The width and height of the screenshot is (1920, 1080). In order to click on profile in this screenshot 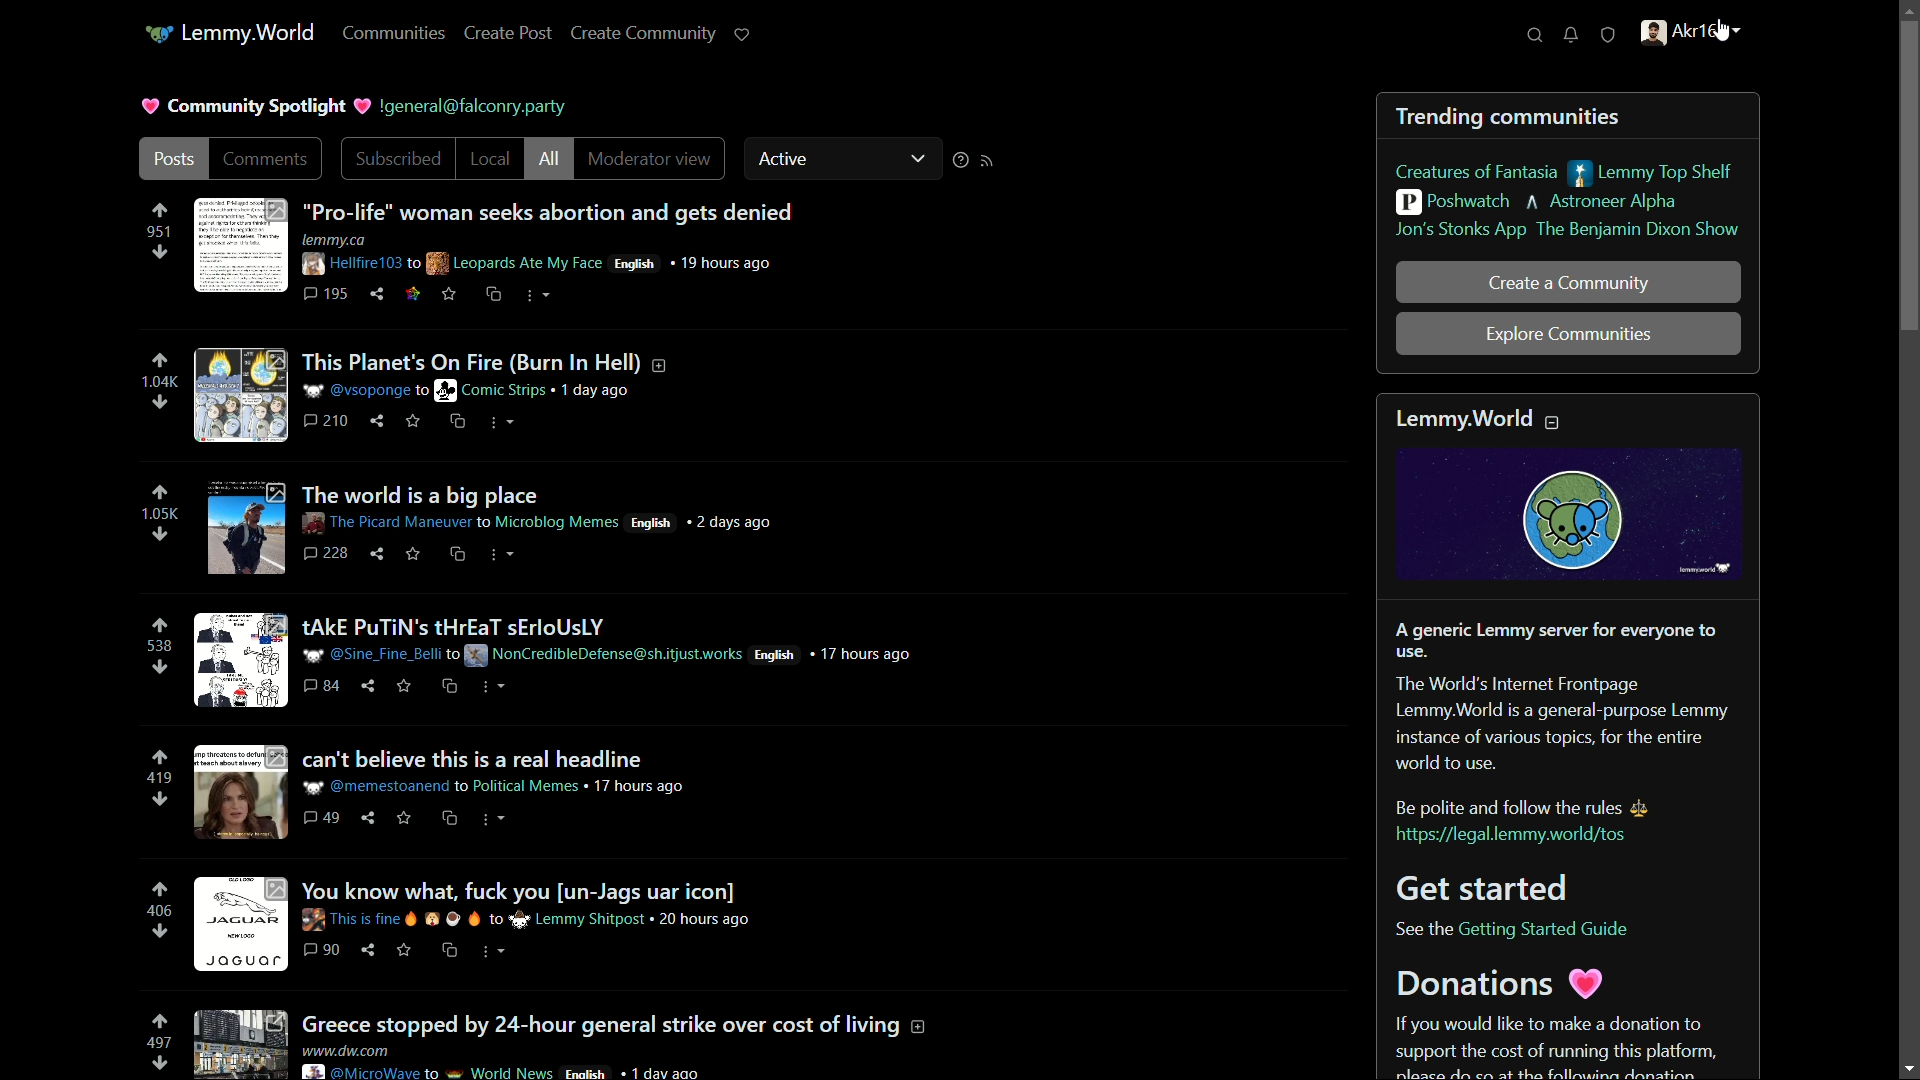, I will do `click(1690, 35)`.